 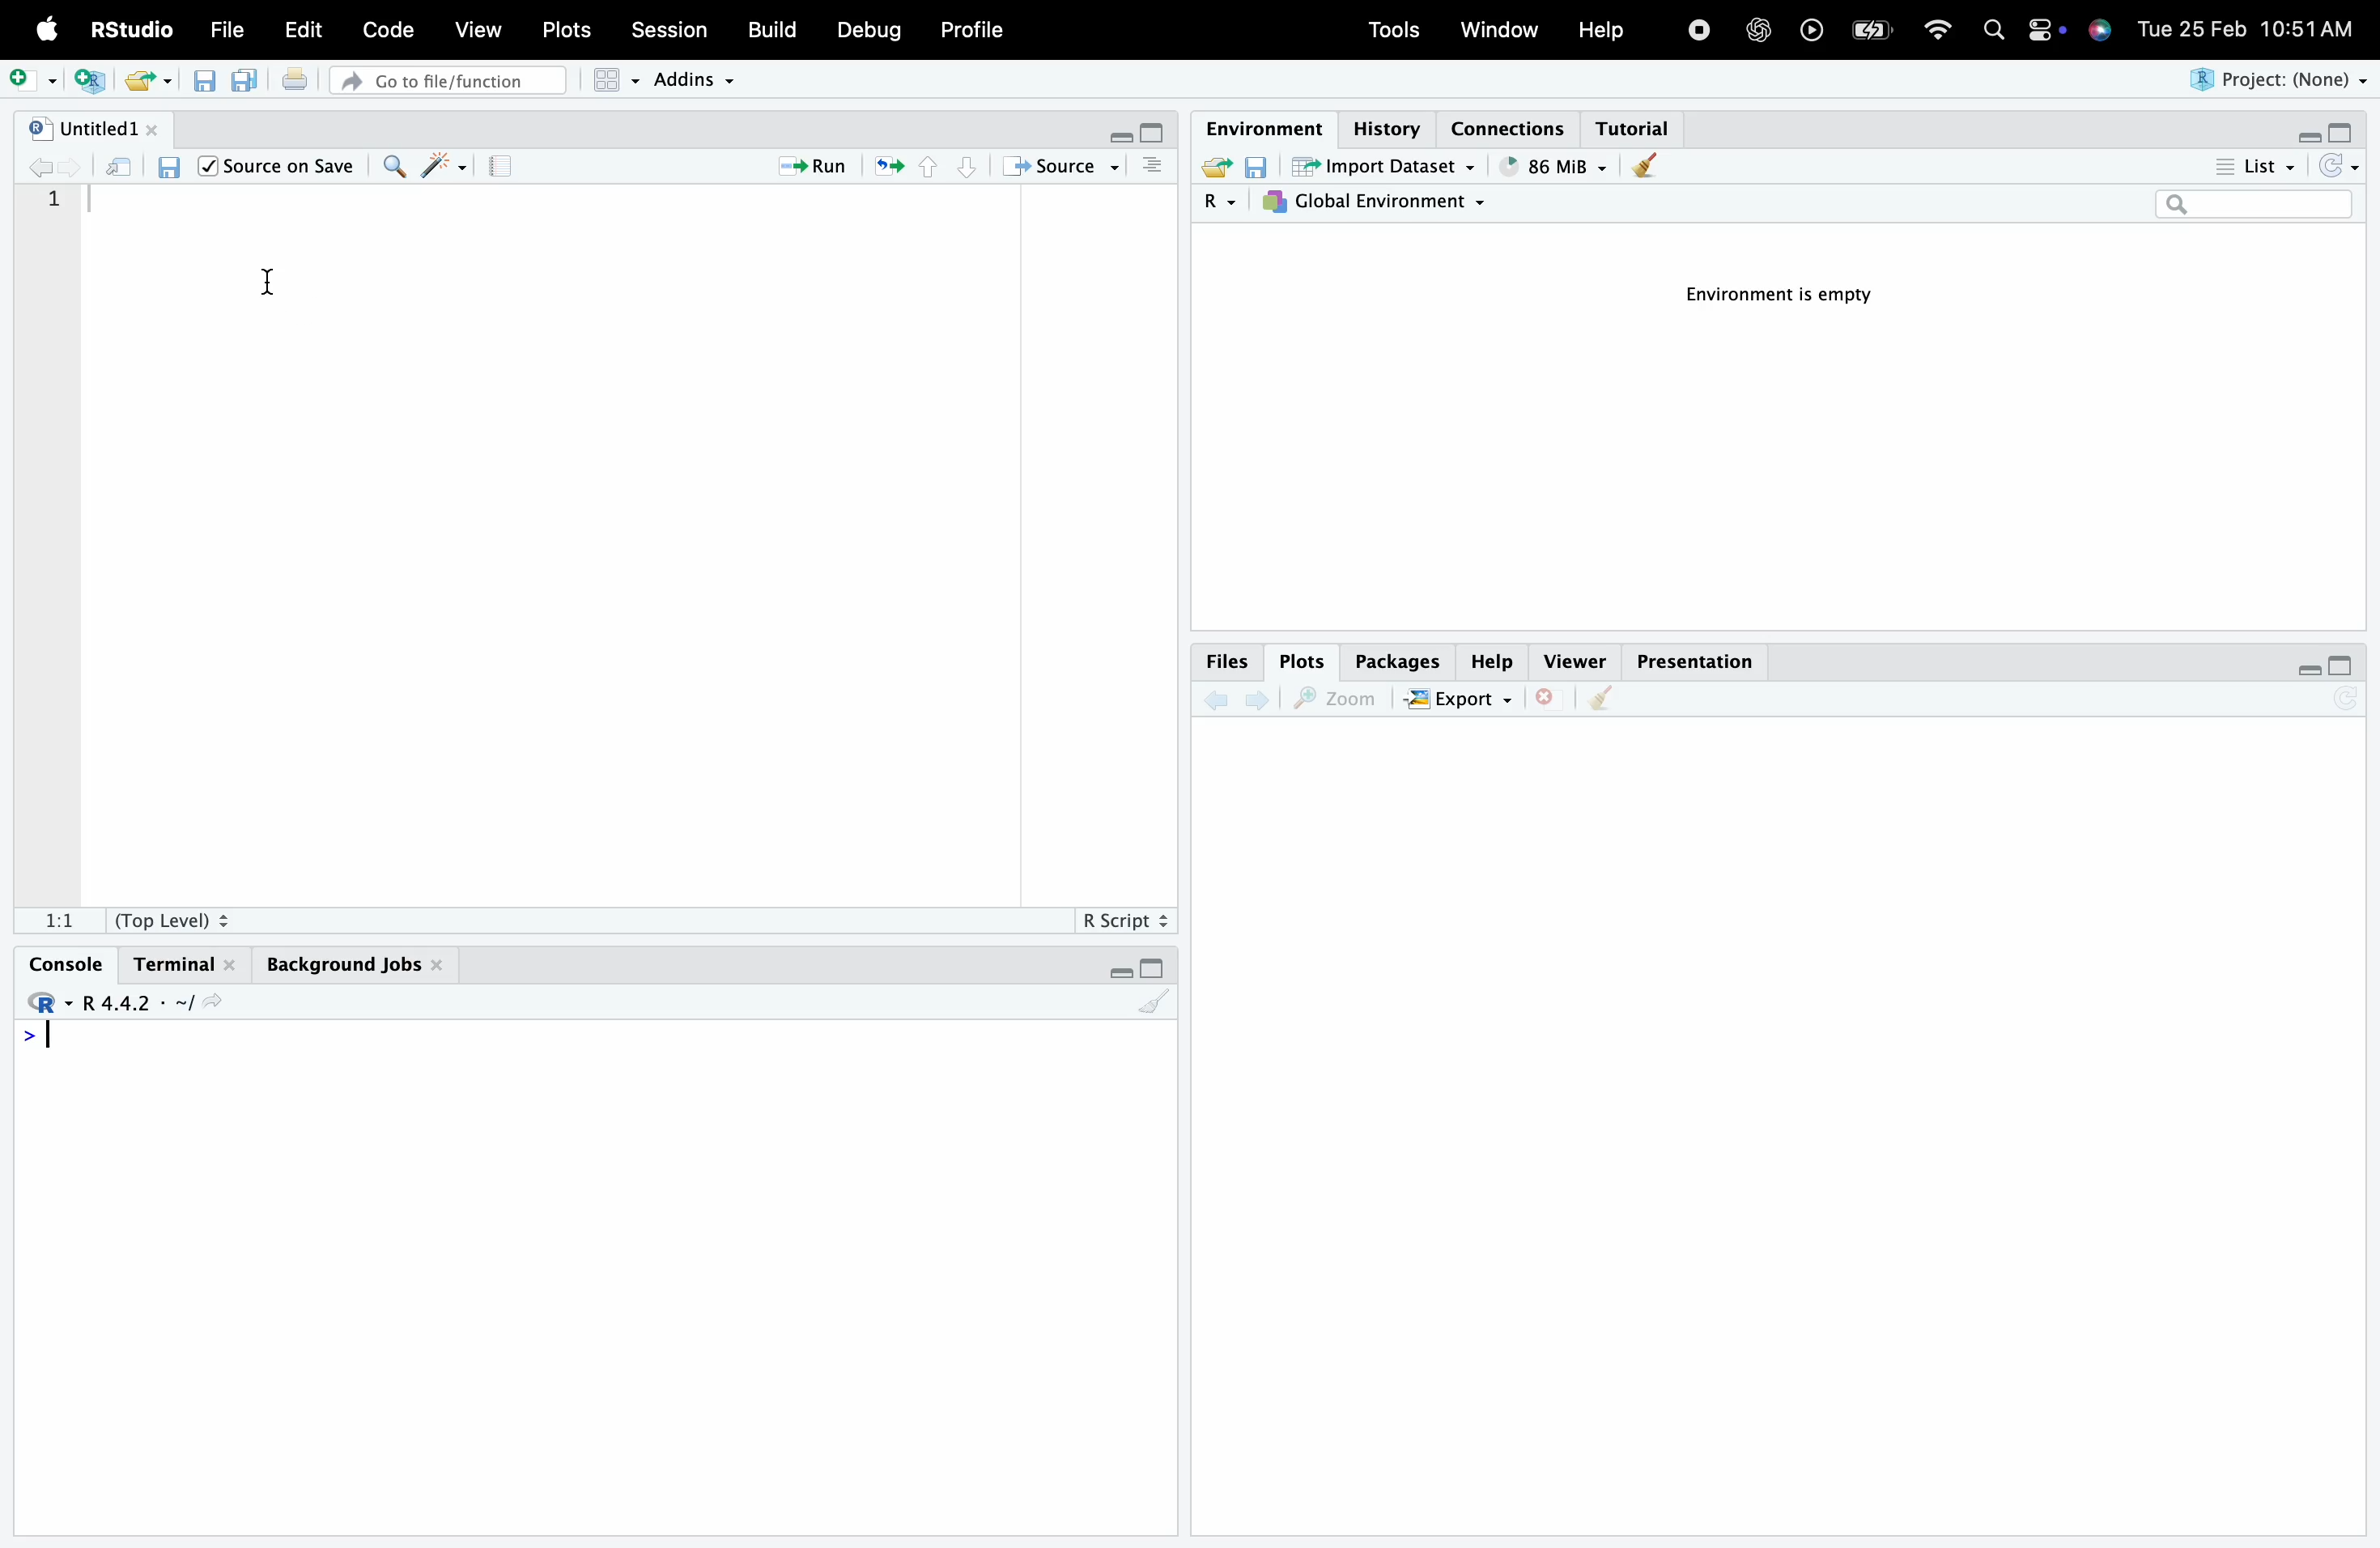 What do you see at coordinates (72, 208) in the screenshot?
I see `1` at bounding box center [72, 208].